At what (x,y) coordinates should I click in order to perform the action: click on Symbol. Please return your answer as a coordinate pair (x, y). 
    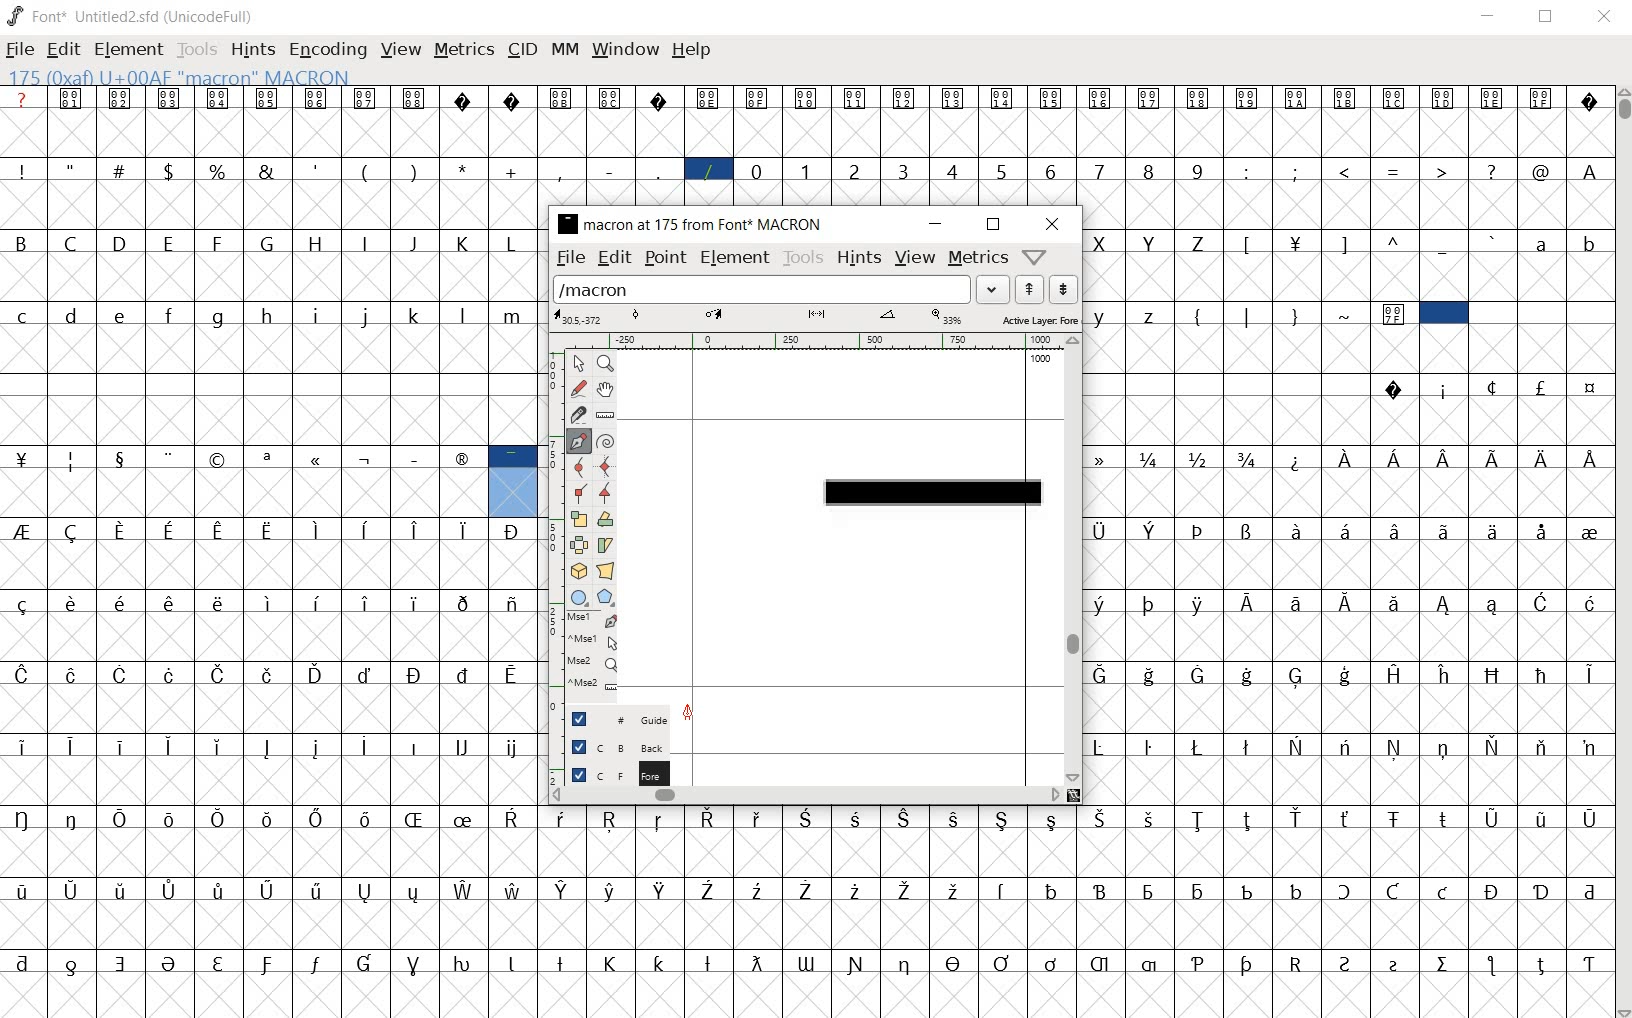
    Looking at the image, I should click on (809, 818).